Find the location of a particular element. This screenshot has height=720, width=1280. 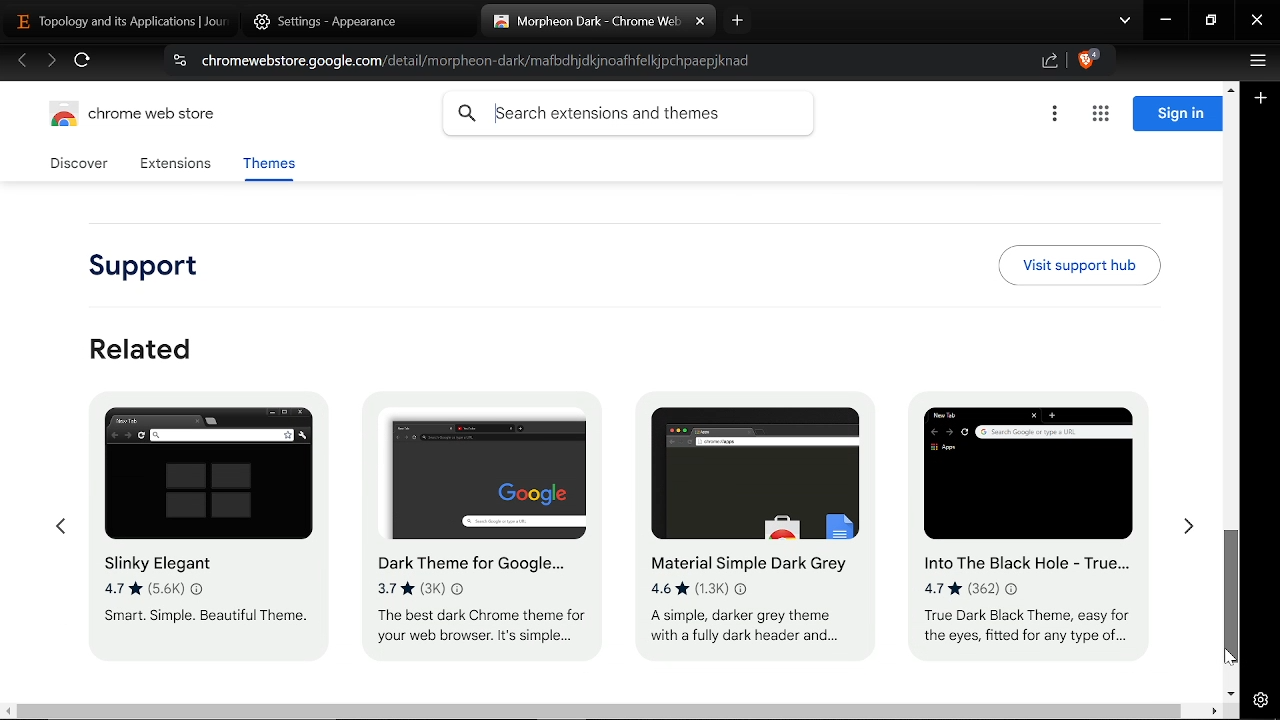

Visit support hub is located at coordinates (1079, 265).